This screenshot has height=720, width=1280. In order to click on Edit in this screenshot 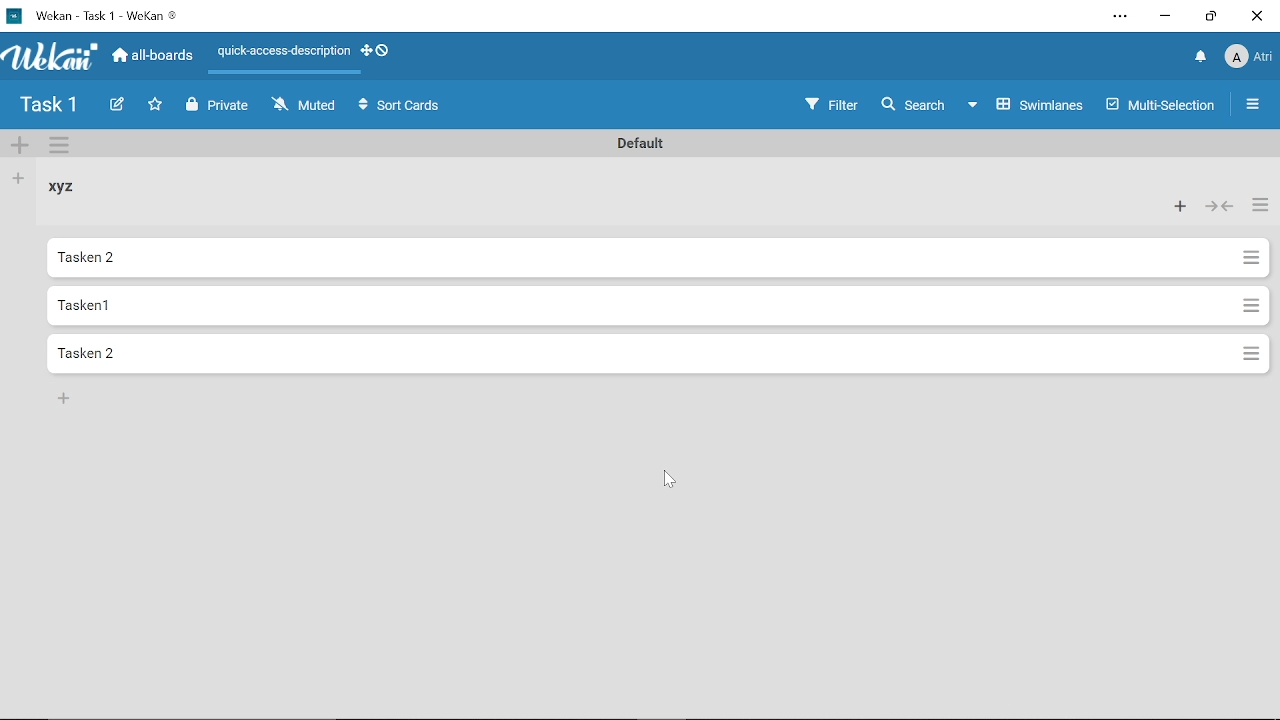, I will do `click(118, 105)`.